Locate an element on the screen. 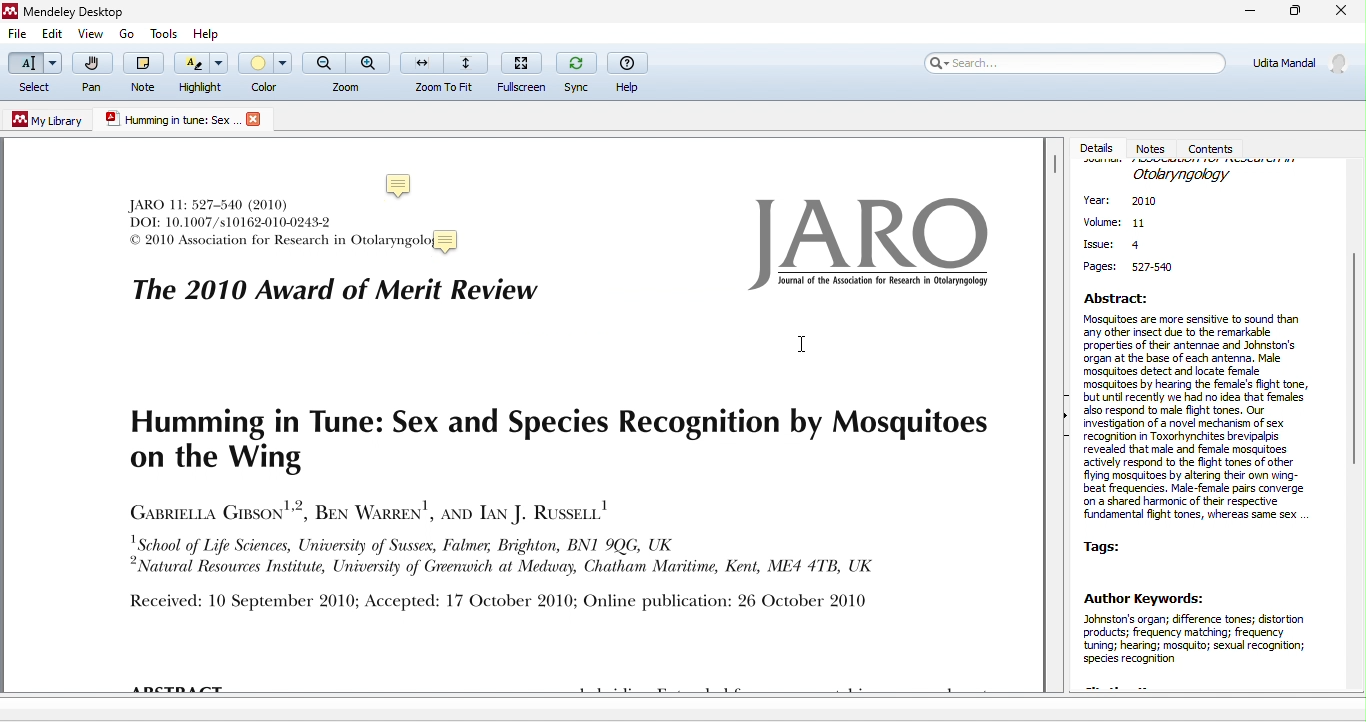  journal name is located at coordinates (1185, 174).